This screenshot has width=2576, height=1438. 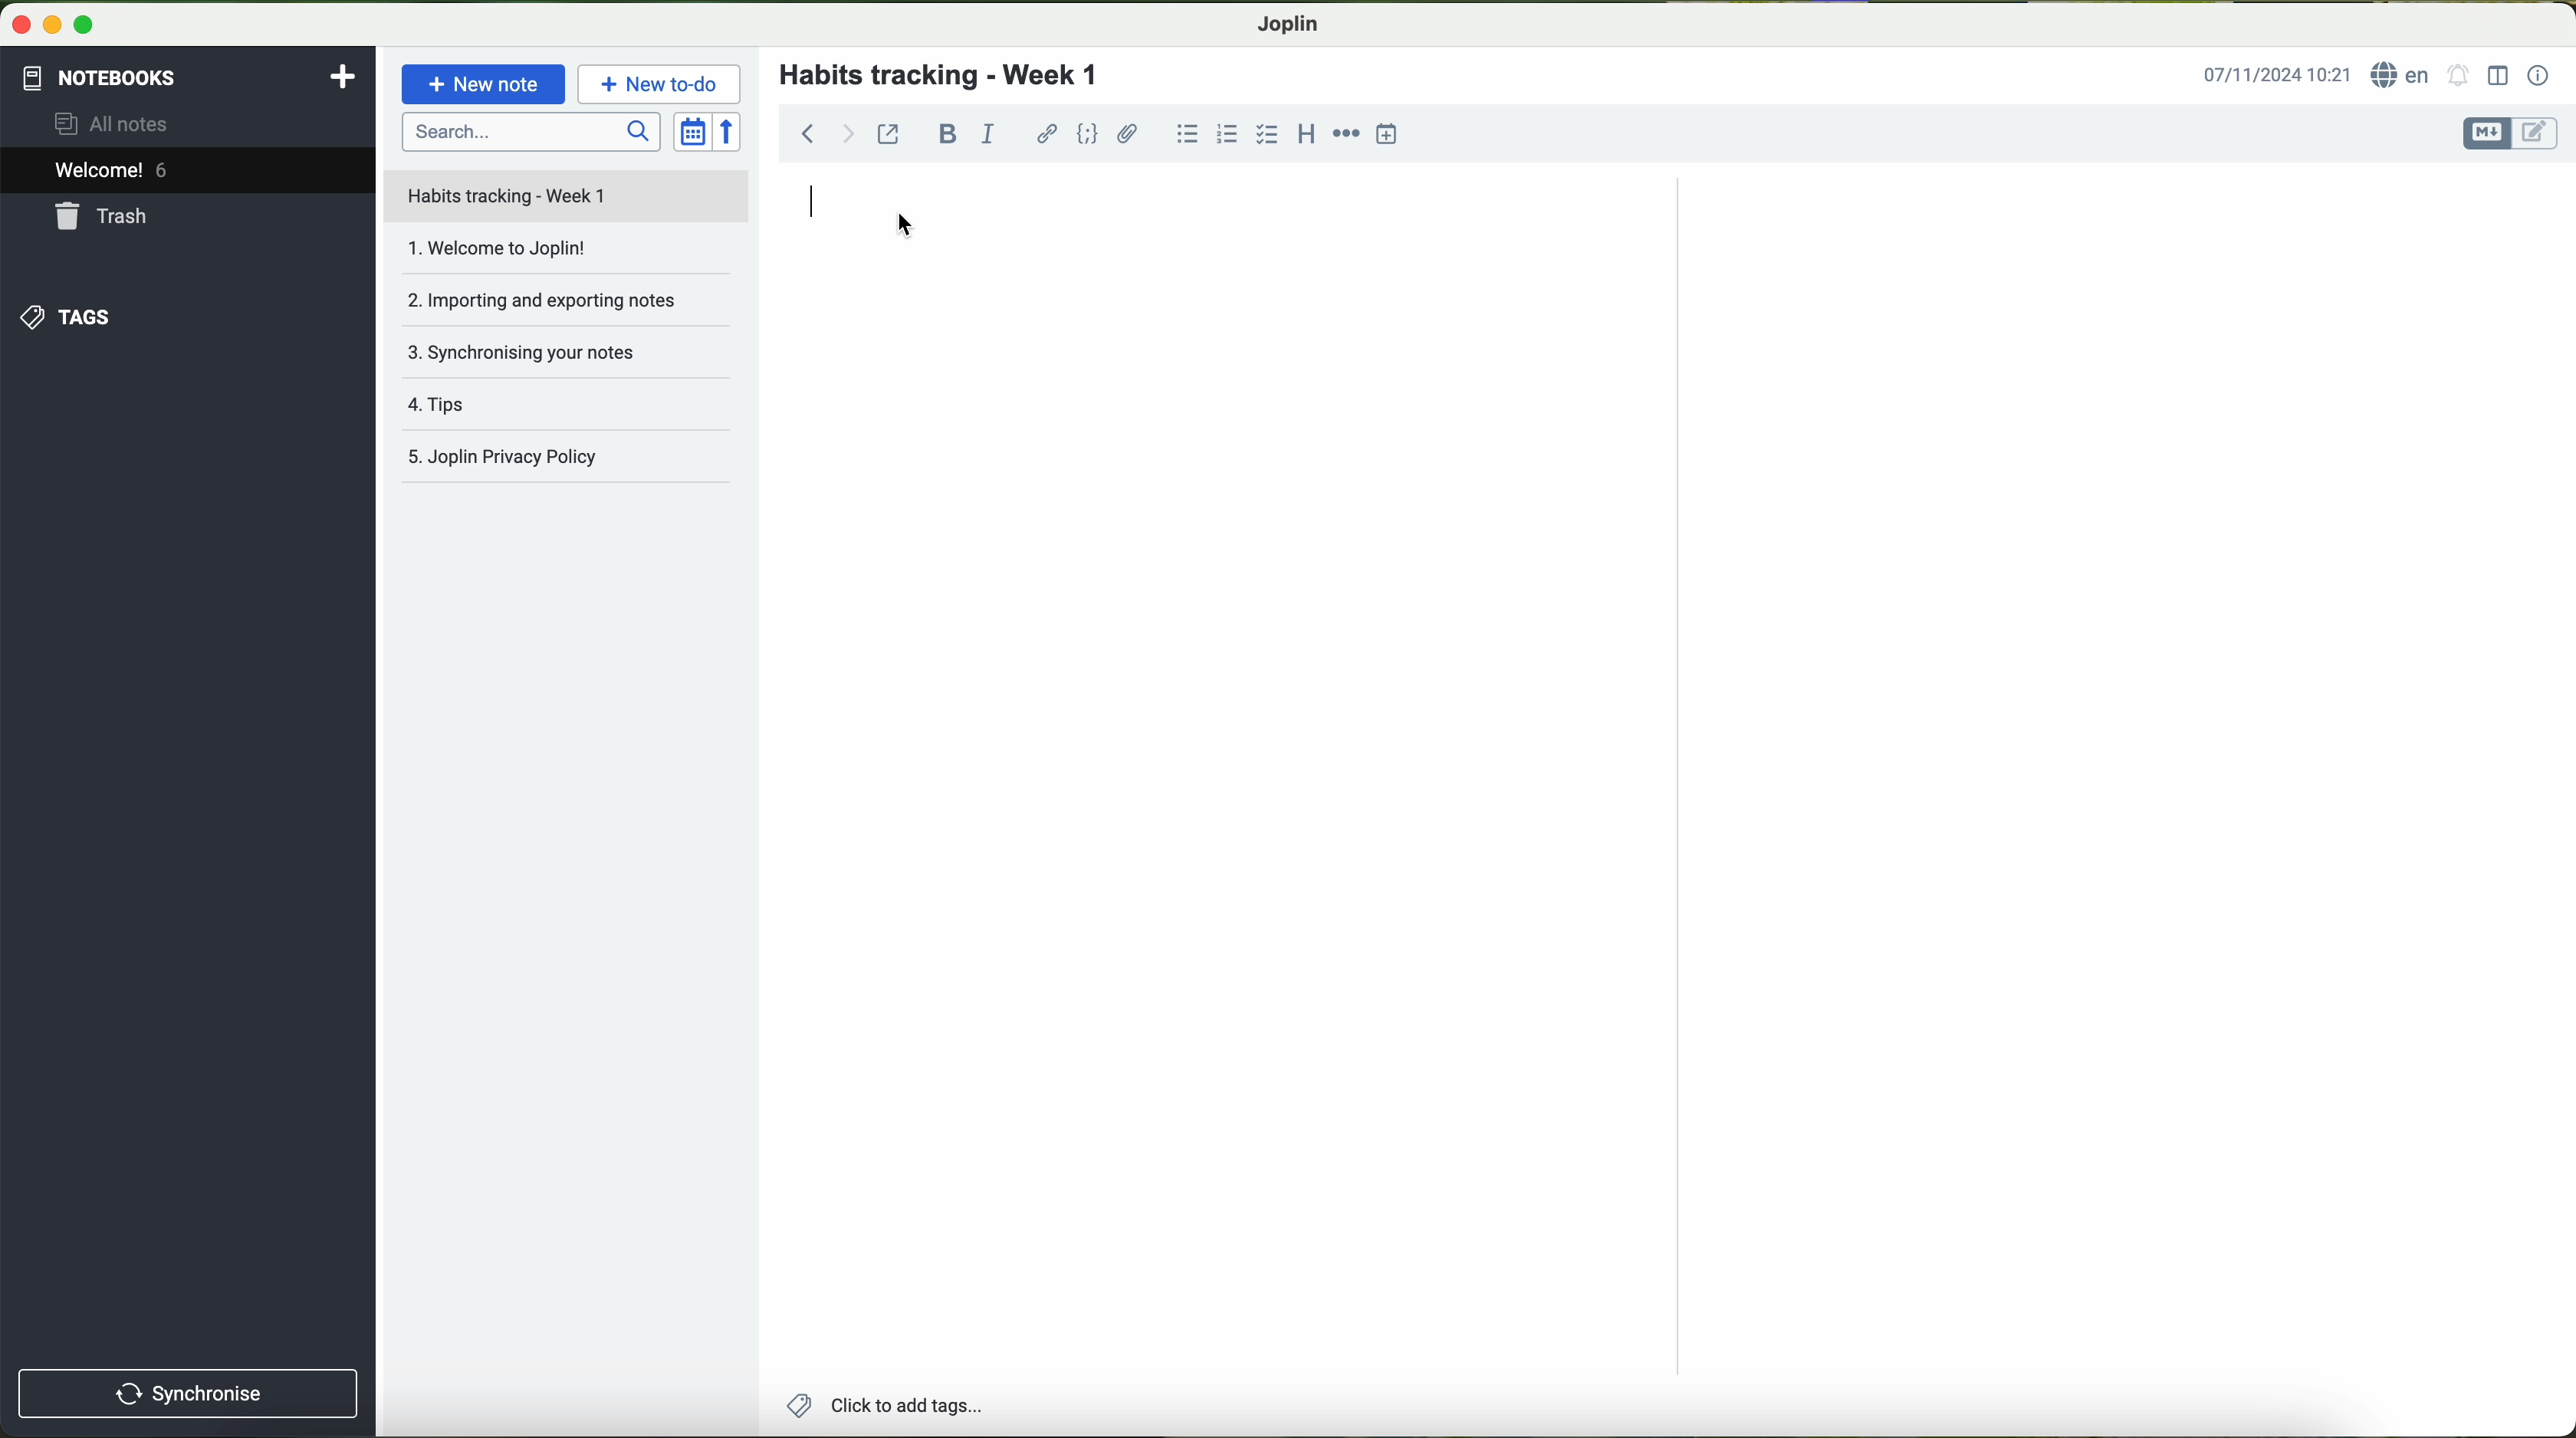 What do you see at coordinates (2459, 74) in the screenshot?
I see `set alarm` at bounding box center [2459, 74].